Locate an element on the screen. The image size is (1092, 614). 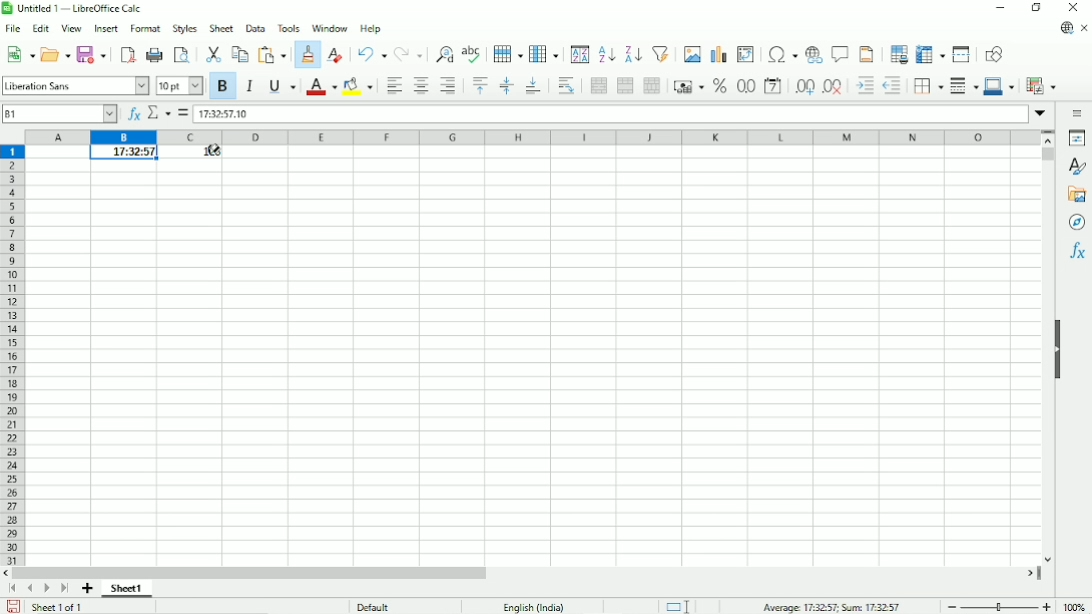
Add sheet is located at coordinates (87, 589).